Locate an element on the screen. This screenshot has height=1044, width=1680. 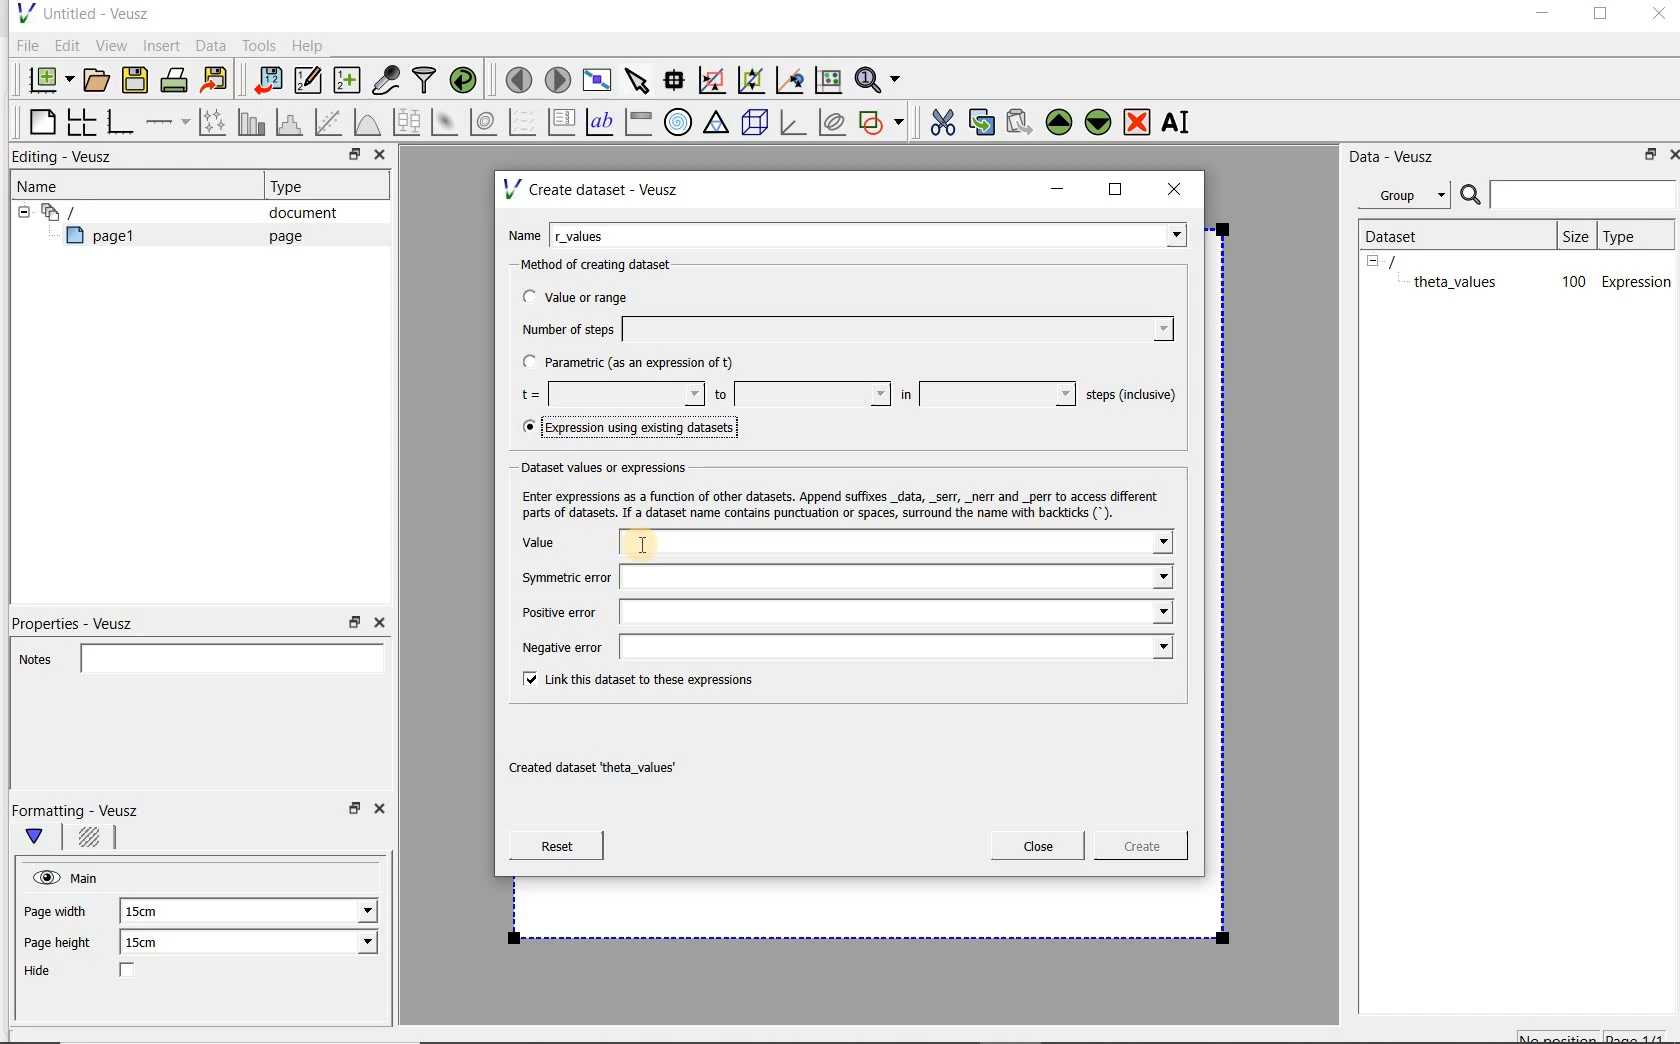
theta_values is located at coordinates (1458, 281).